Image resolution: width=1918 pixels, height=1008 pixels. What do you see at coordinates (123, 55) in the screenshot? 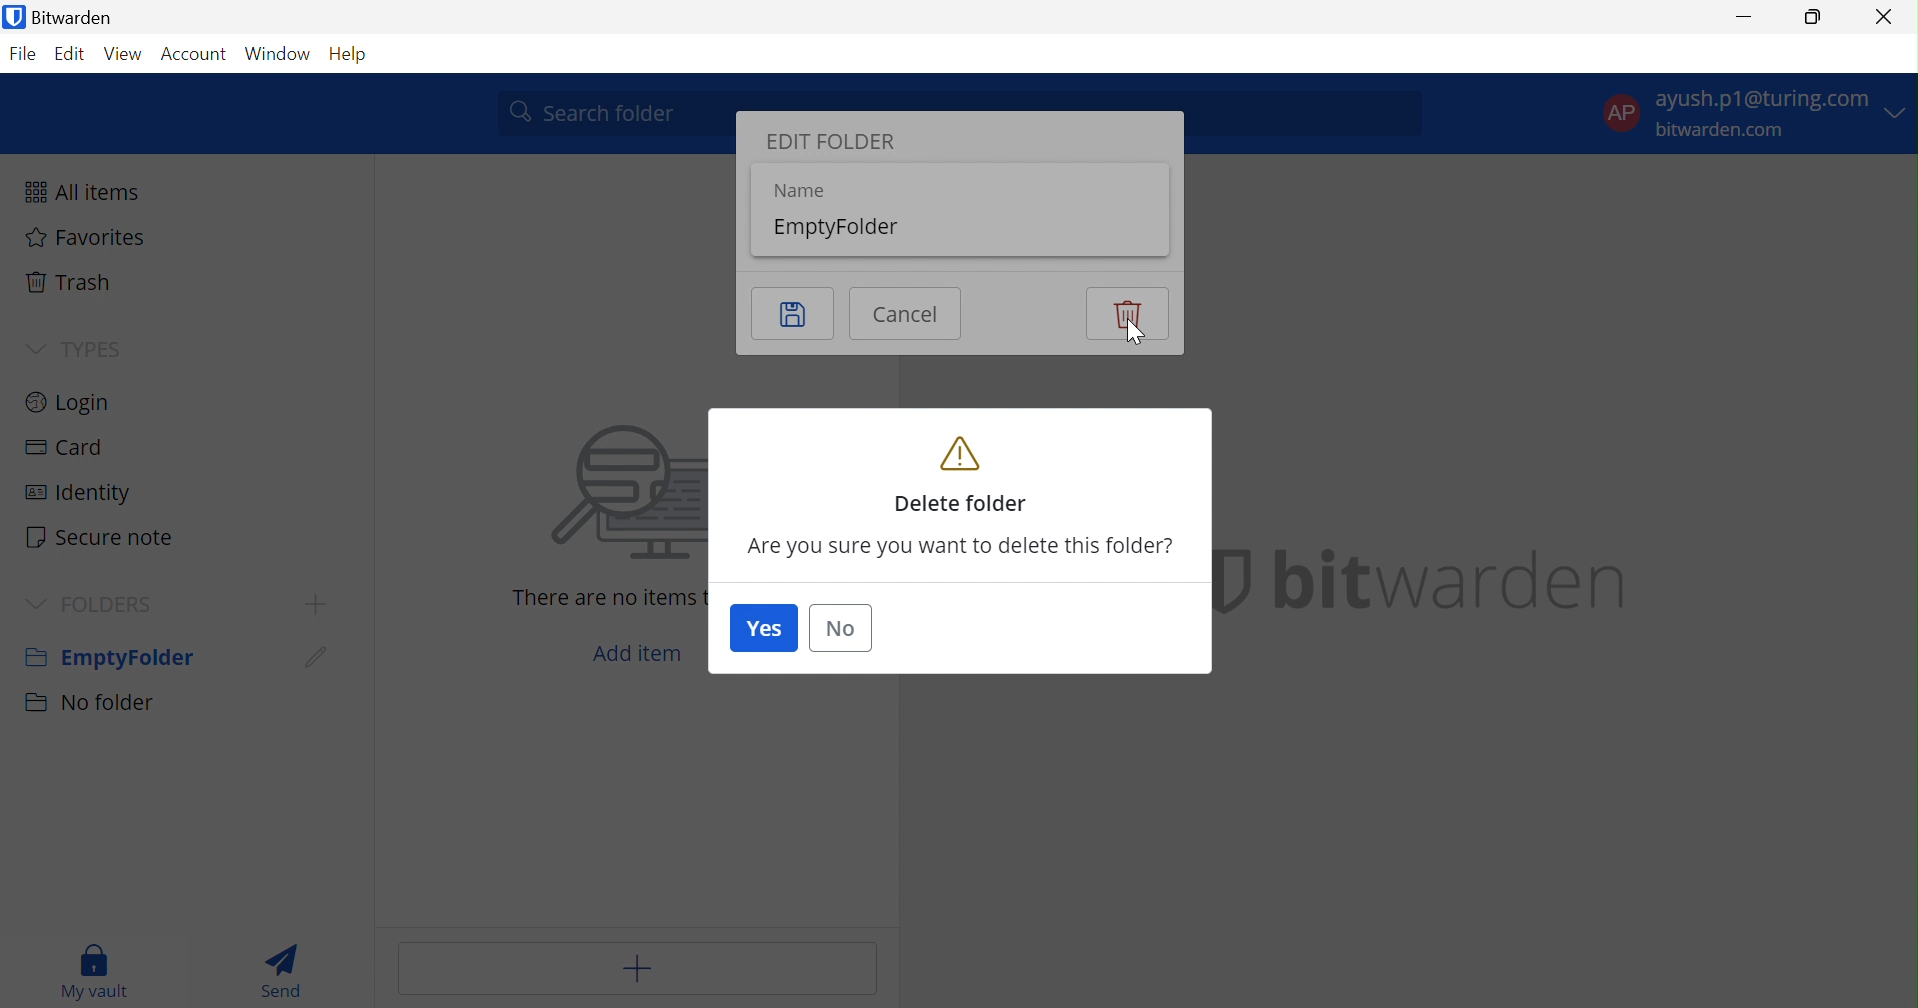
I see `View` at bounding box center [123, 55].